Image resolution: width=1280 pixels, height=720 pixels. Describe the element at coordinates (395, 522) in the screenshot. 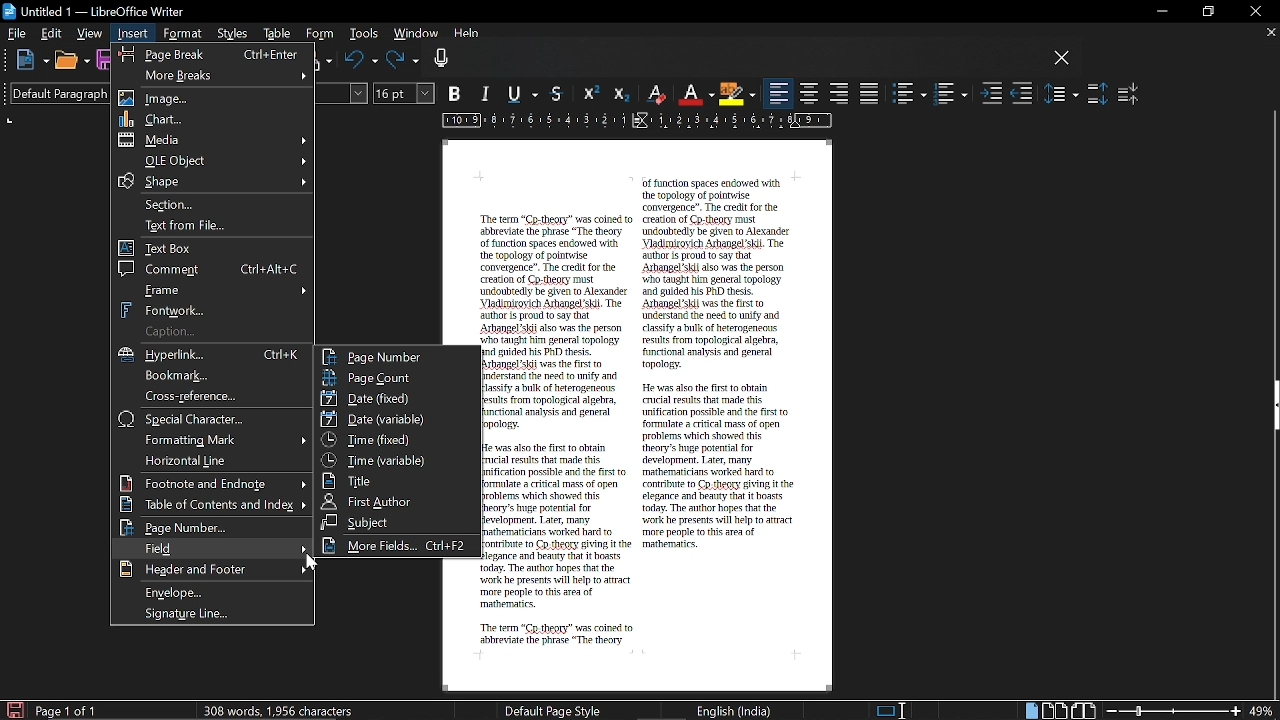

I see `Subject` at that location.